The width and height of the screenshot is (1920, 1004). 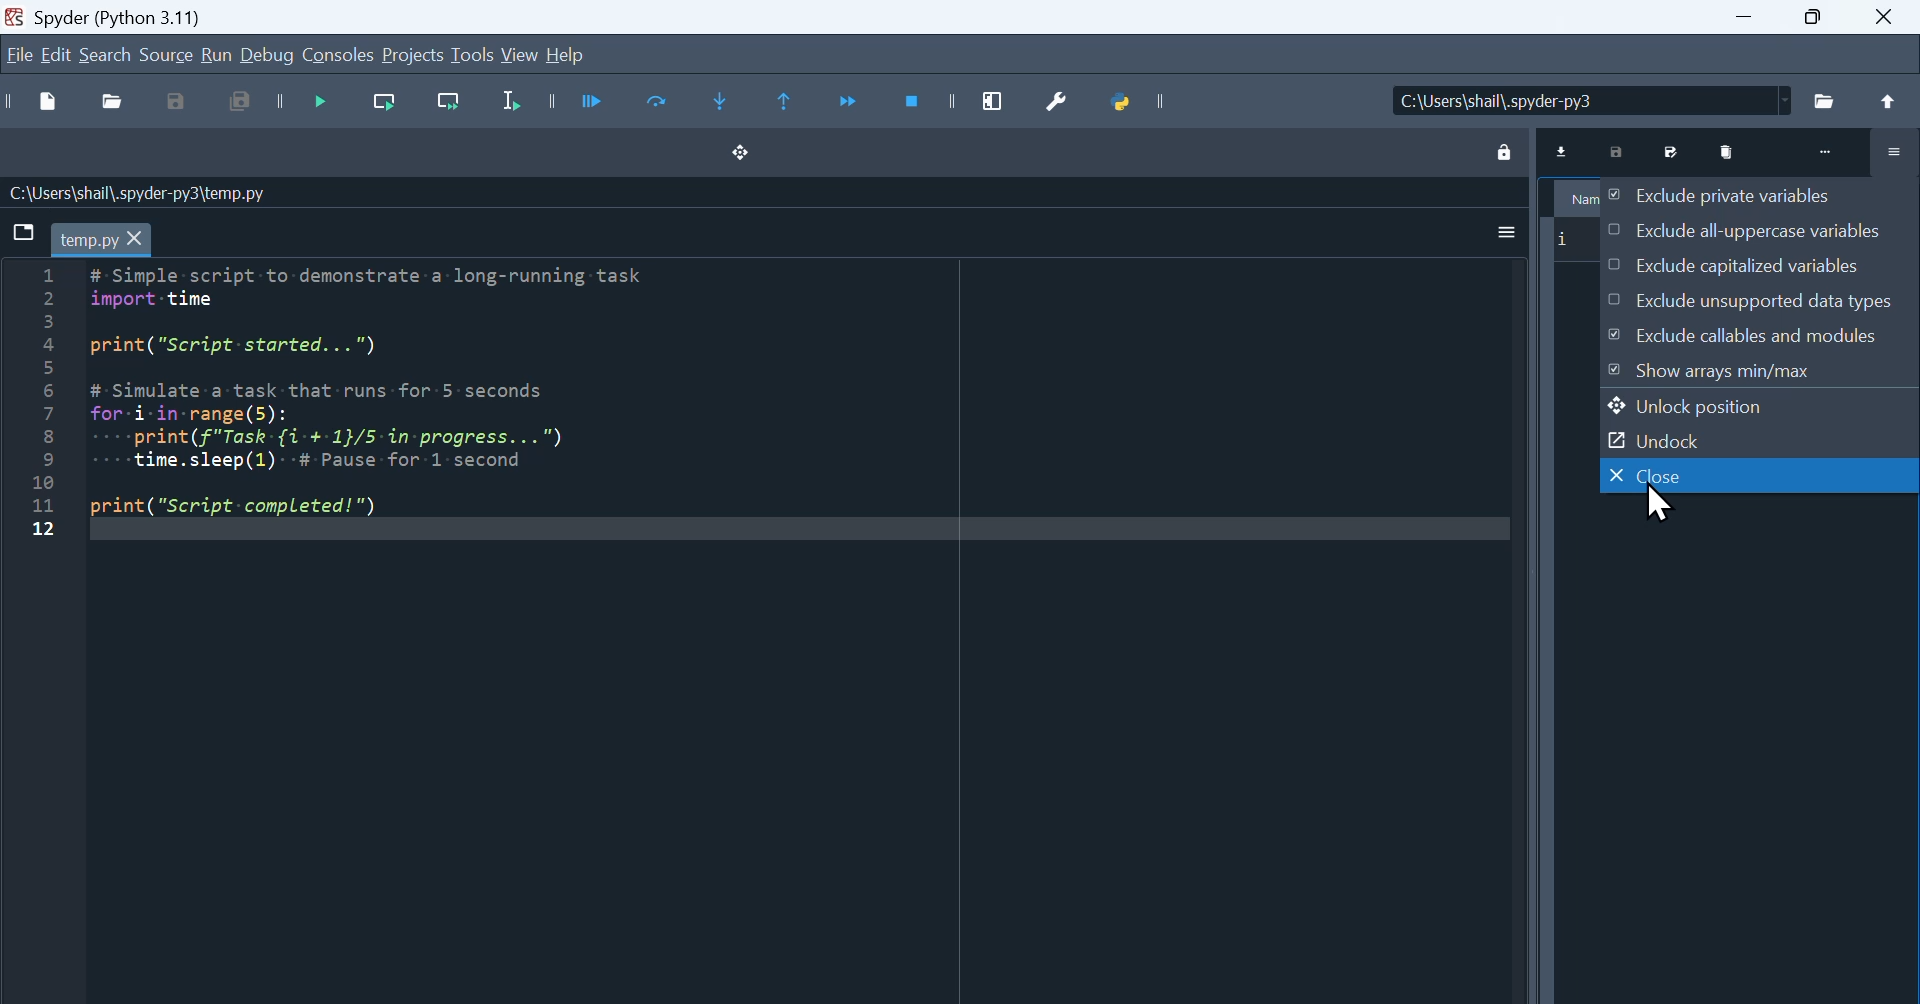 What do you see at coordinates (244, 101) in the screenshot?
I see `Save all` at bounding box center [244, 101].